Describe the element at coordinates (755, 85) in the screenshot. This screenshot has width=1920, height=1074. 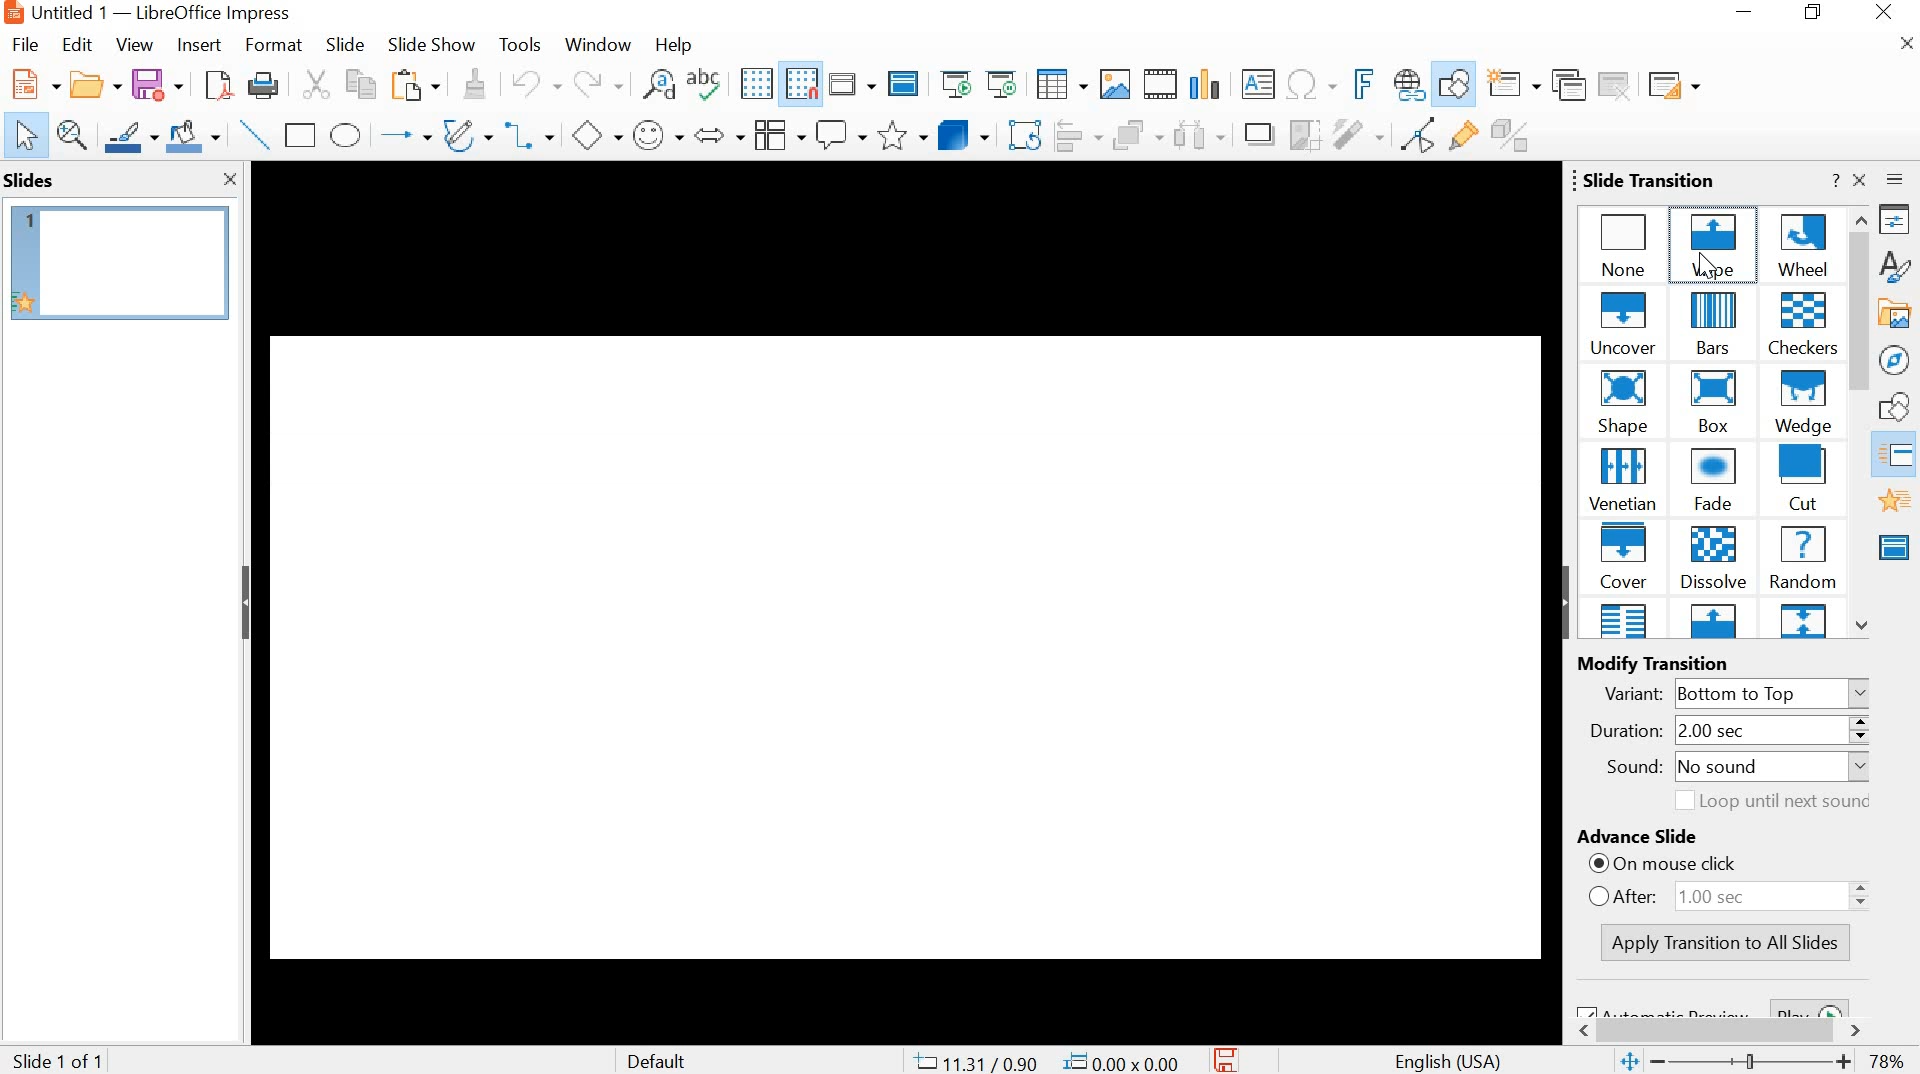
I see `Display grid` at that location.